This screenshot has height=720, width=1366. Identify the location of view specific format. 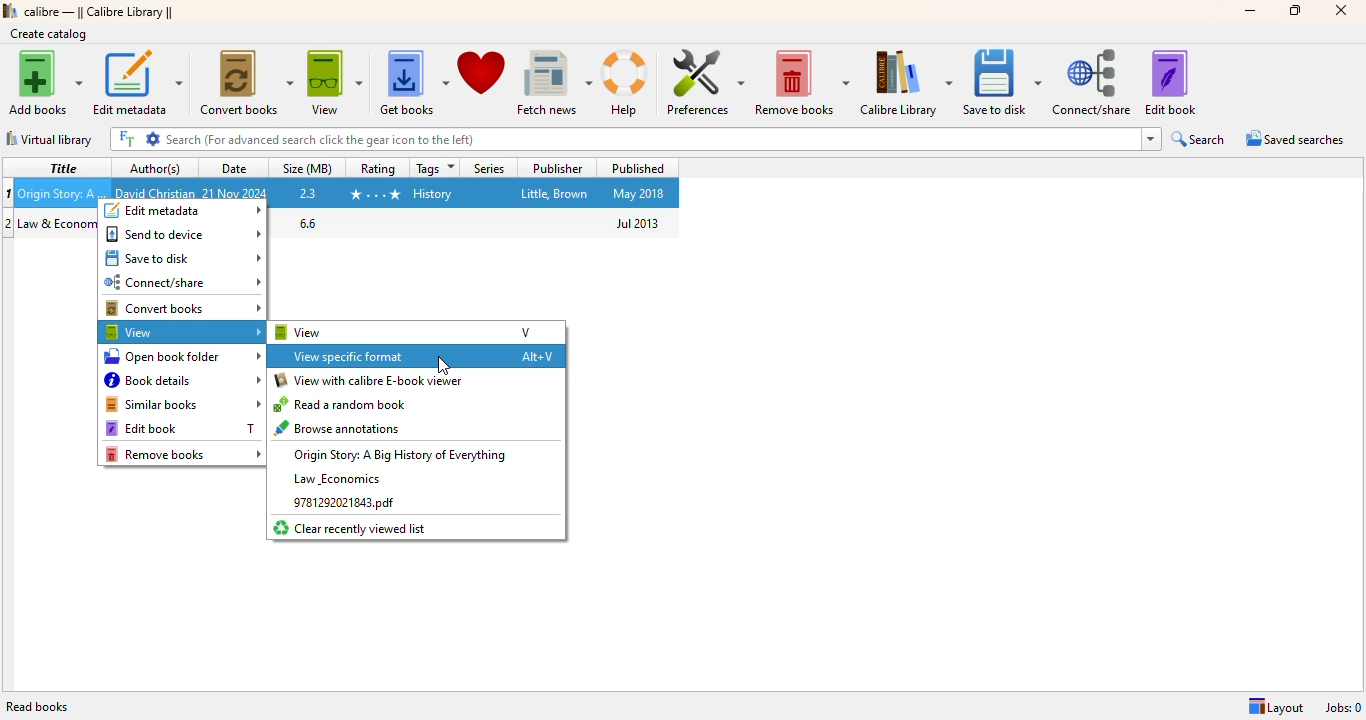
(352, 356).